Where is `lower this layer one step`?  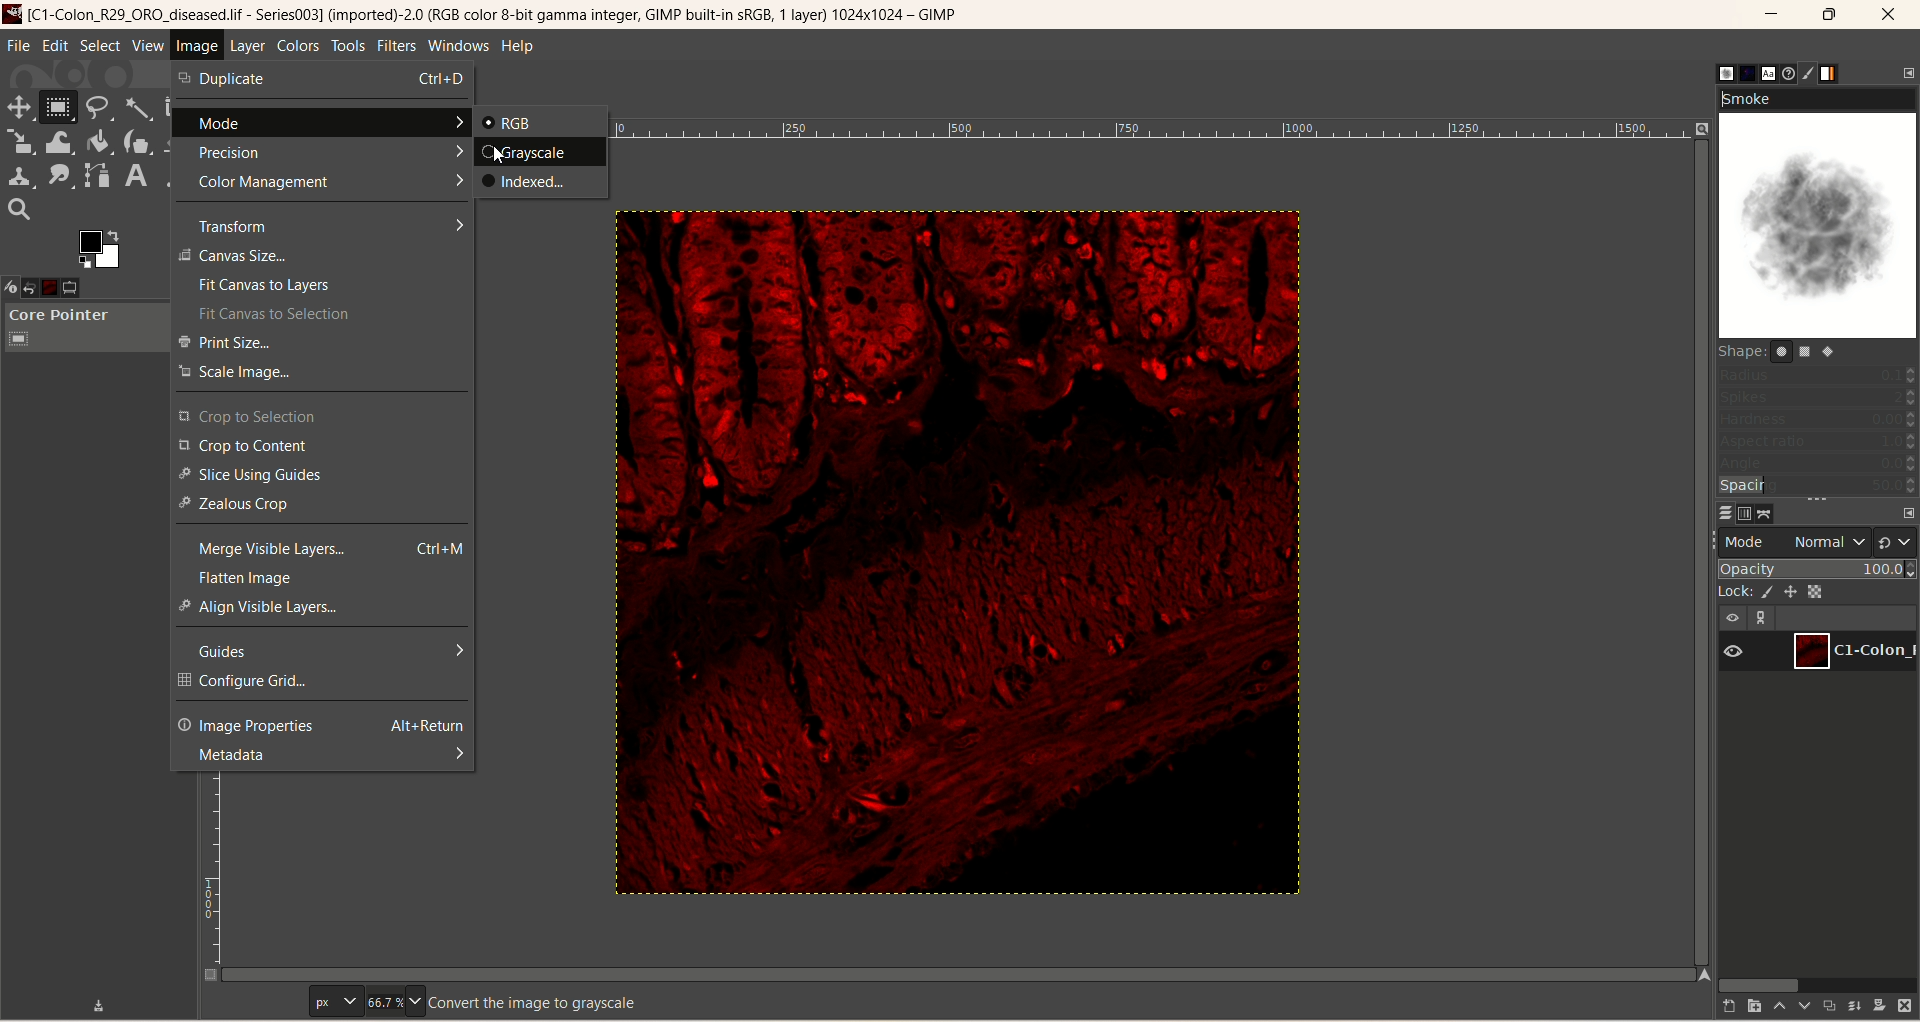 lower this layer one step is located at coordinates (1804, 1008).